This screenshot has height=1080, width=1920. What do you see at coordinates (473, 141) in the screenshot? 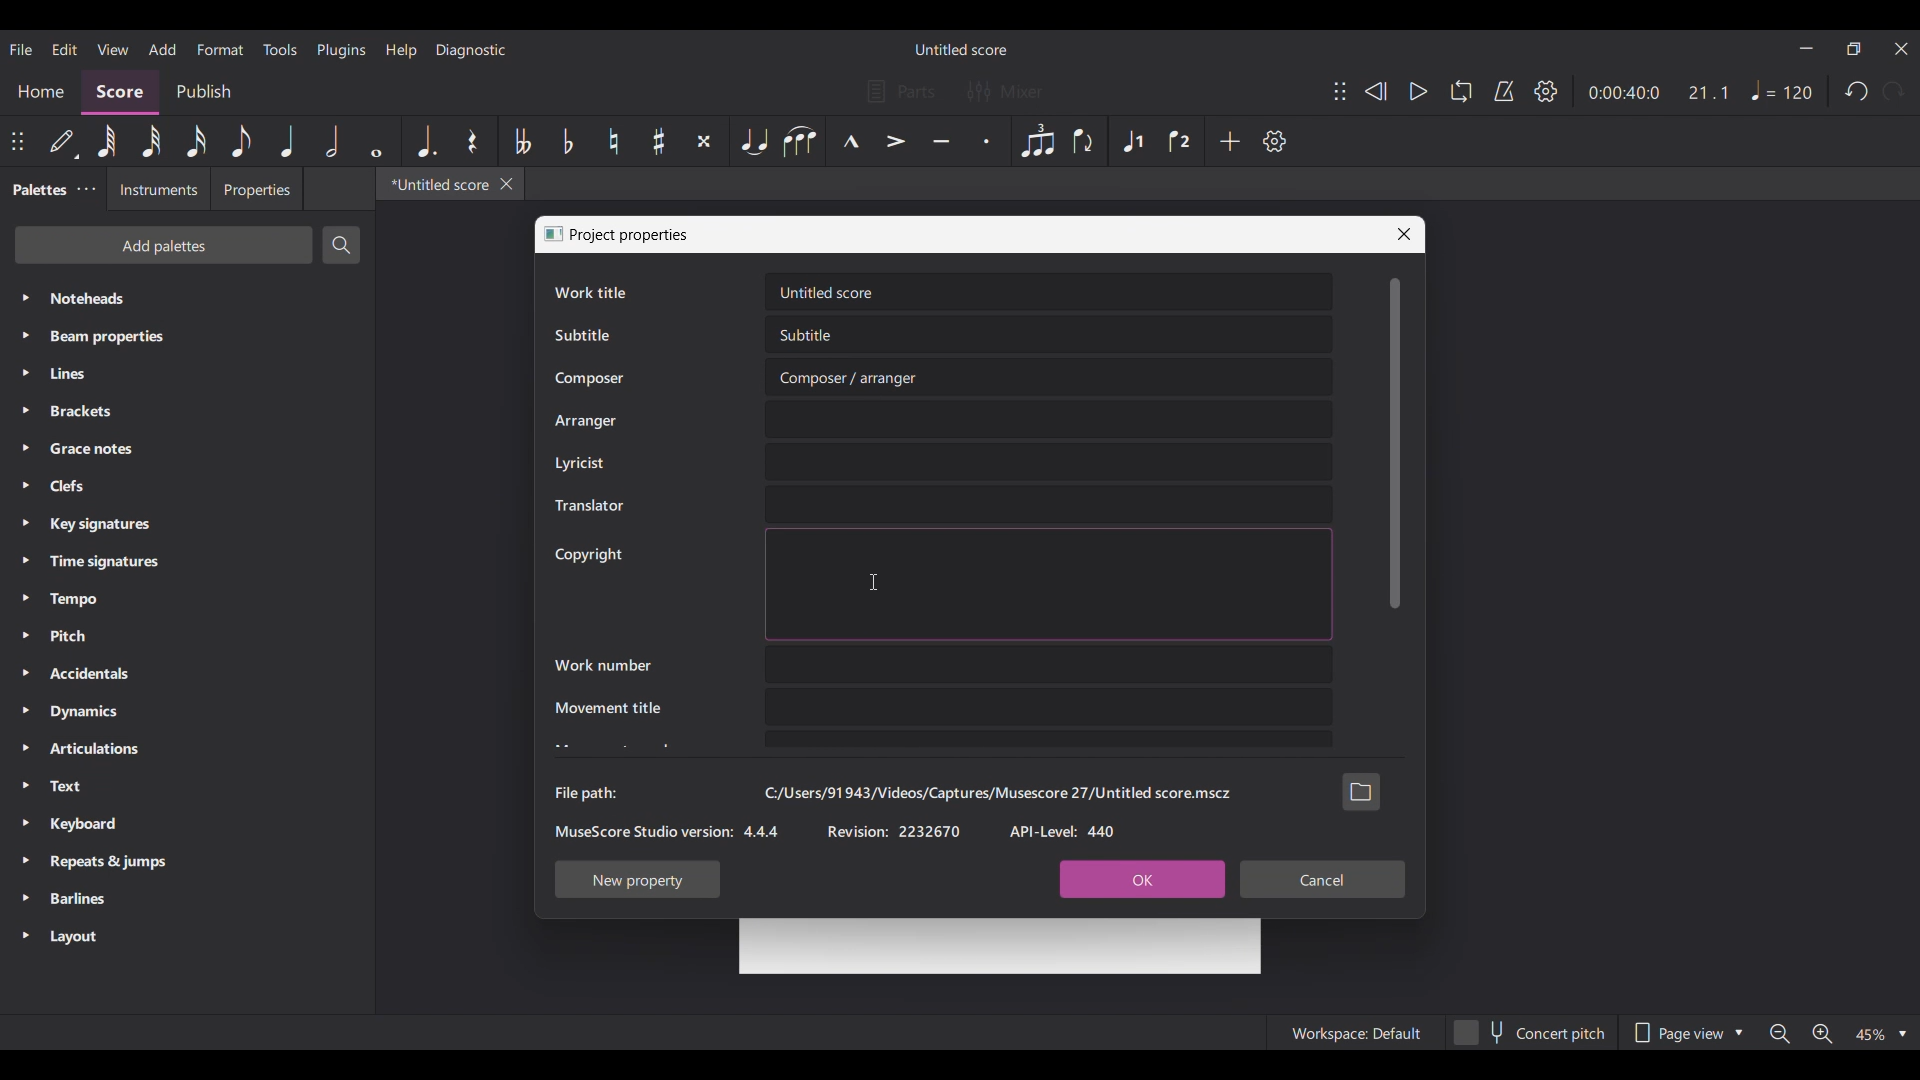
I see `Rest` at bounding box center [473, 141].